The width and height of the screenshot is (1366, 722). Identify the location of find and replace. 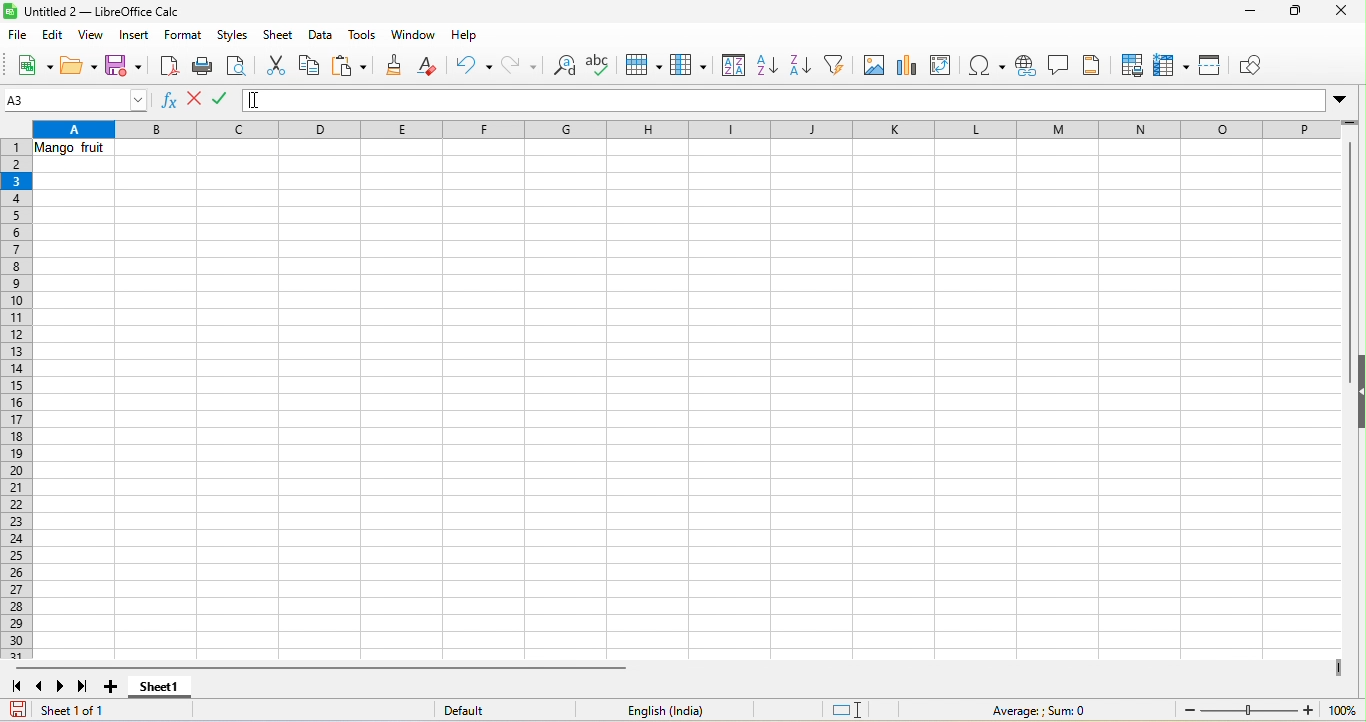
(561, 67).